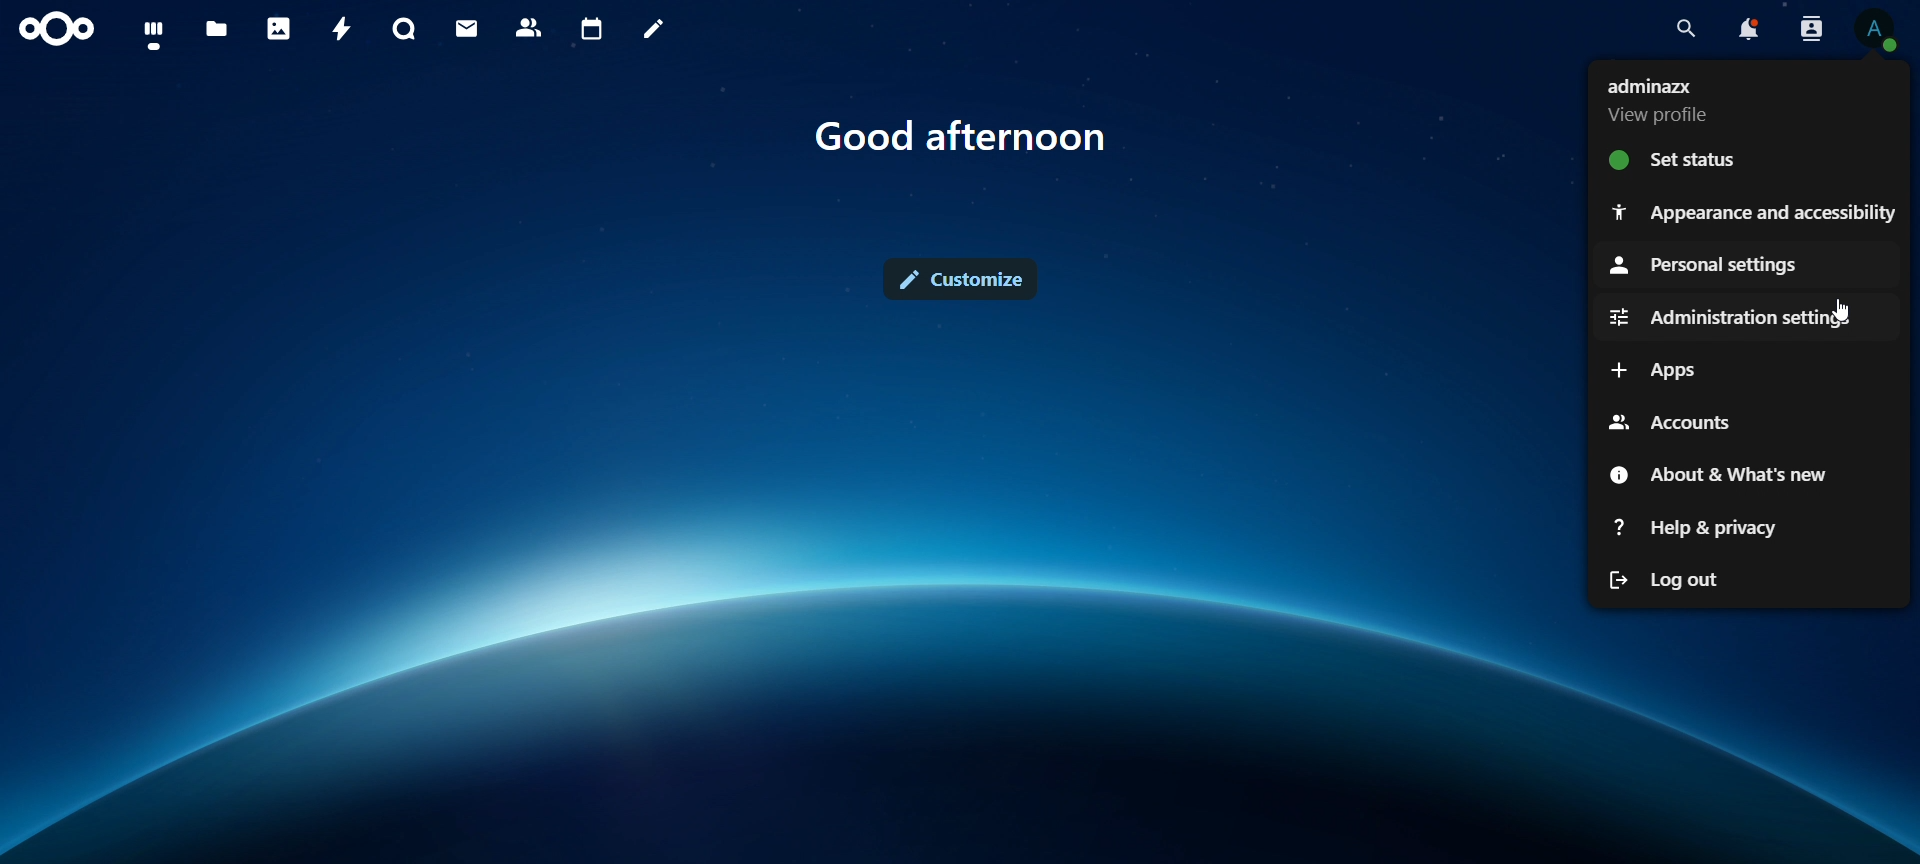 The height and width of the screenshot is (864, 1920). I want to click on search contacts, so click(1810, 31).